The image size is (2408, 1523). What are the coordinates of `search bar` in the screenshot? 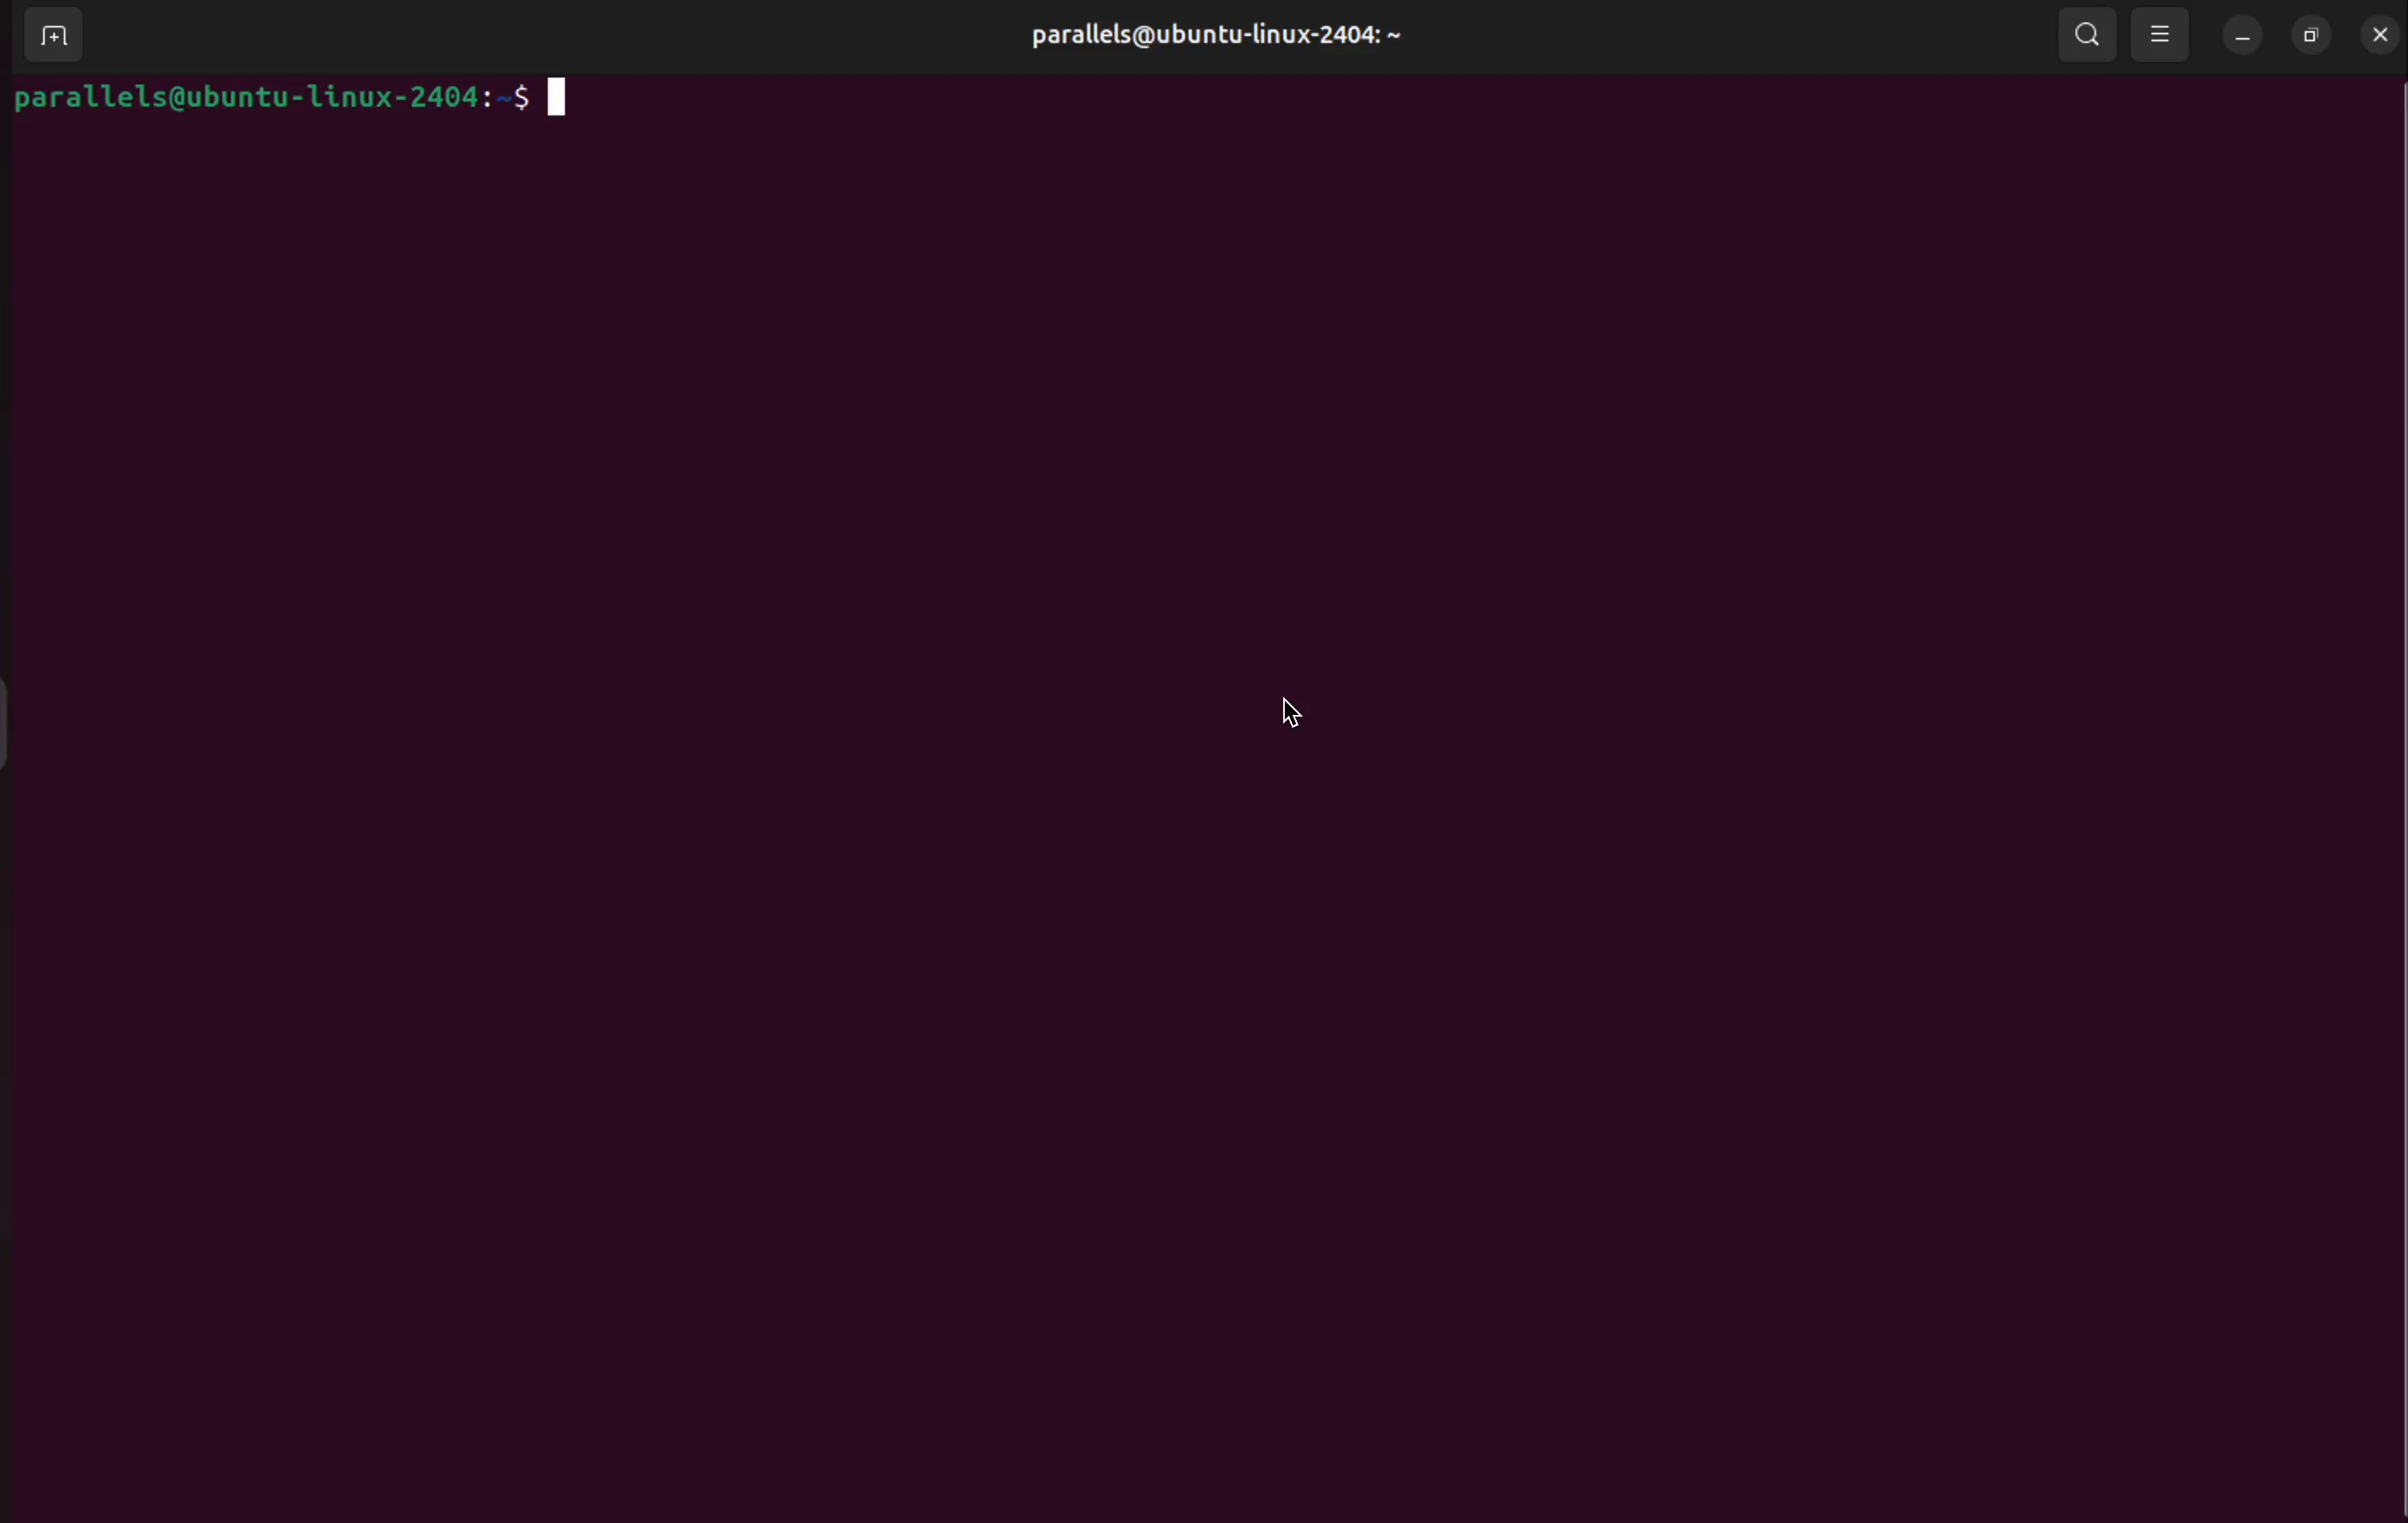 It's located at (2086, 33).